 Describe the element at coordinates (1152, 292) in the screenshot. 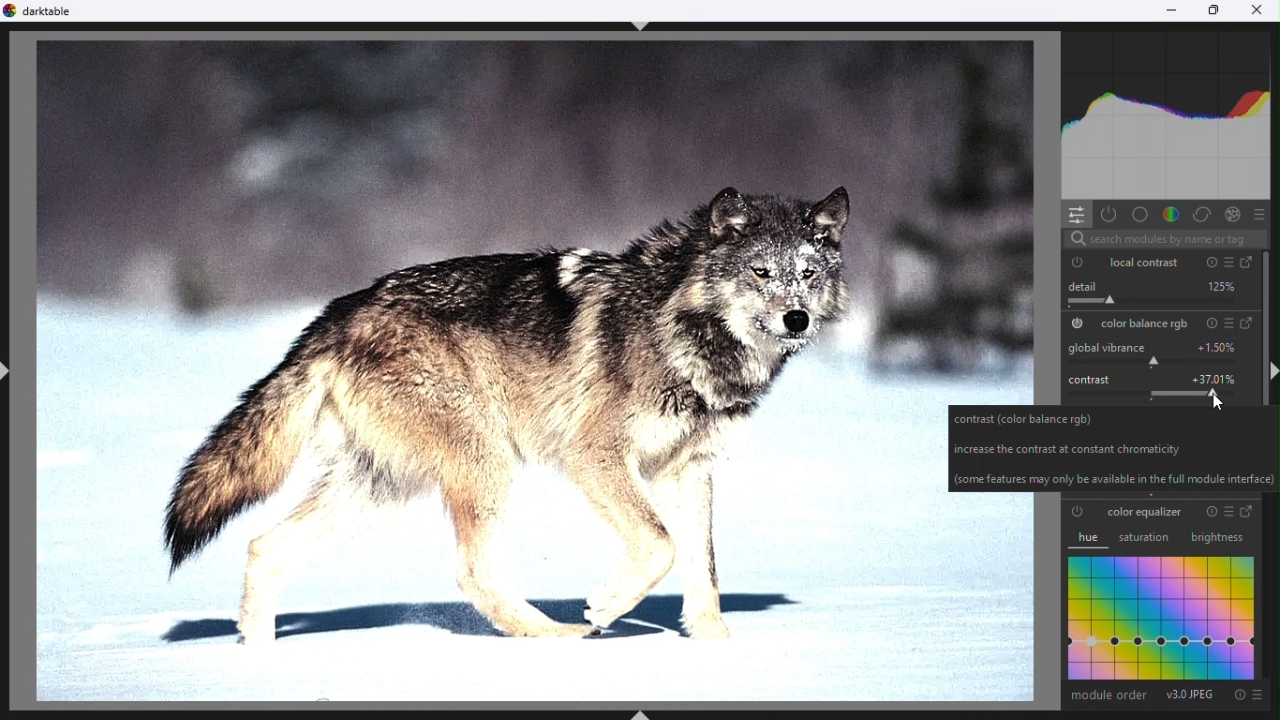

I see `details slider` at that location.